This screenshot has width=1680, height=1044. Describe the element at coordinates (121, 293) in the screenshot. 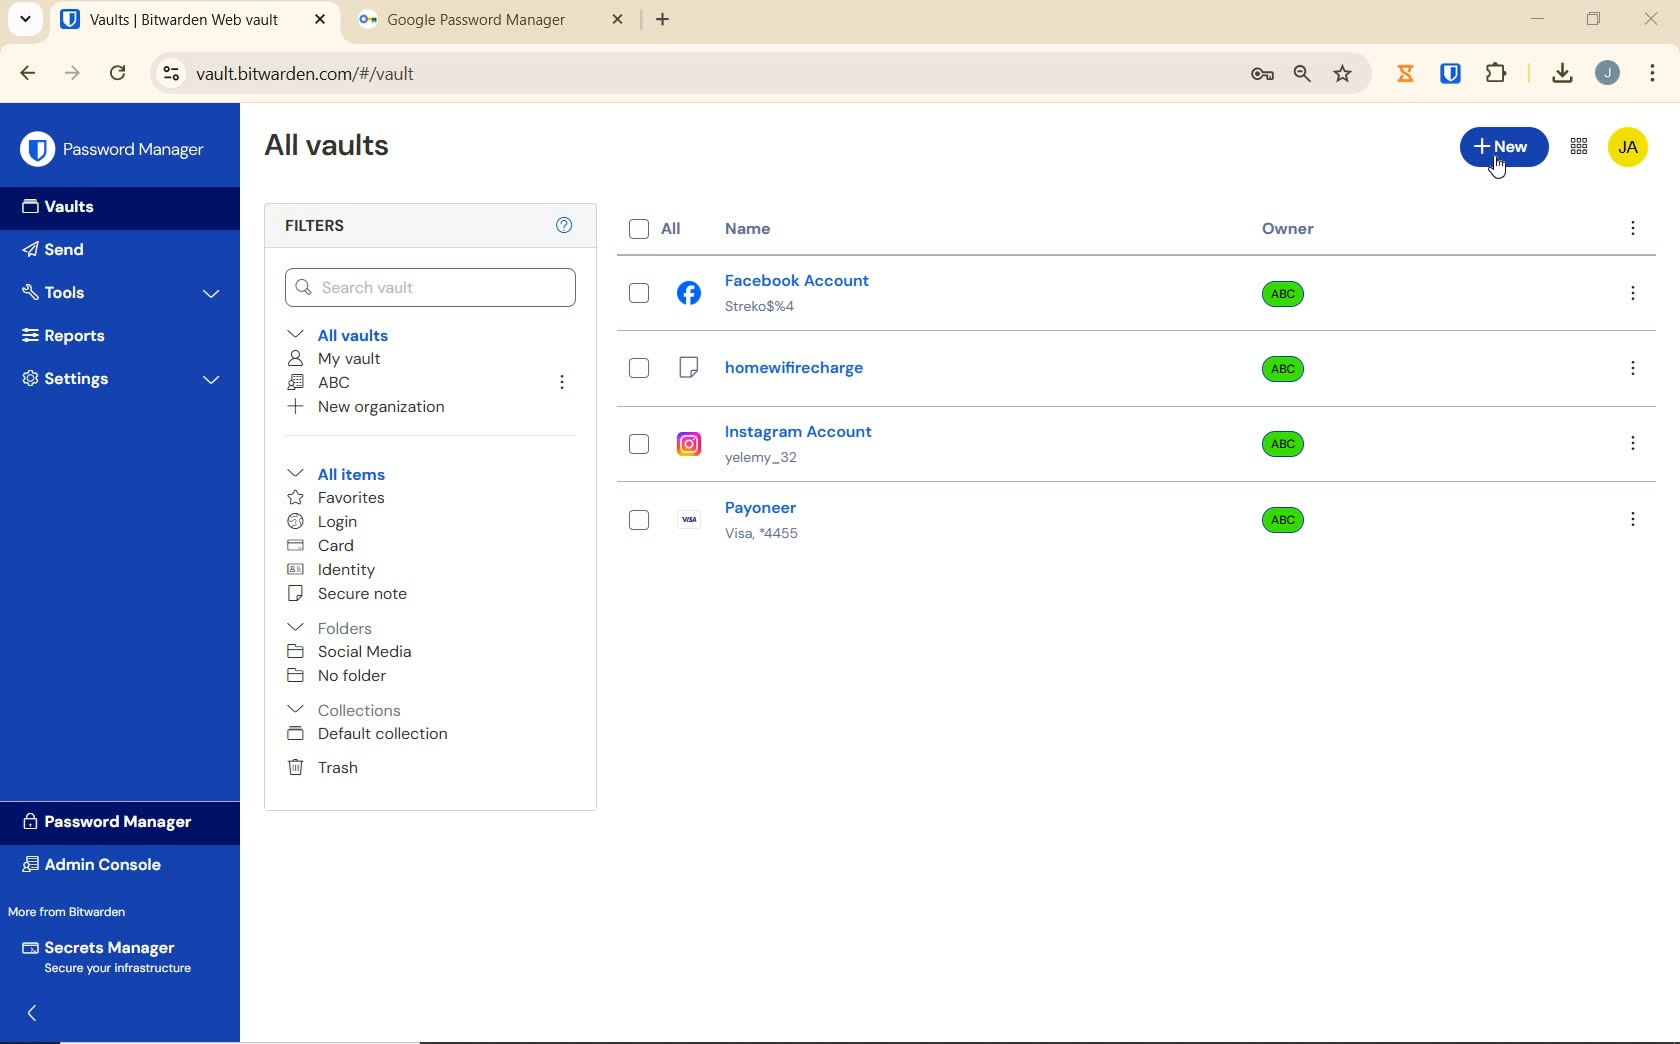

I see `Tools` at that location.